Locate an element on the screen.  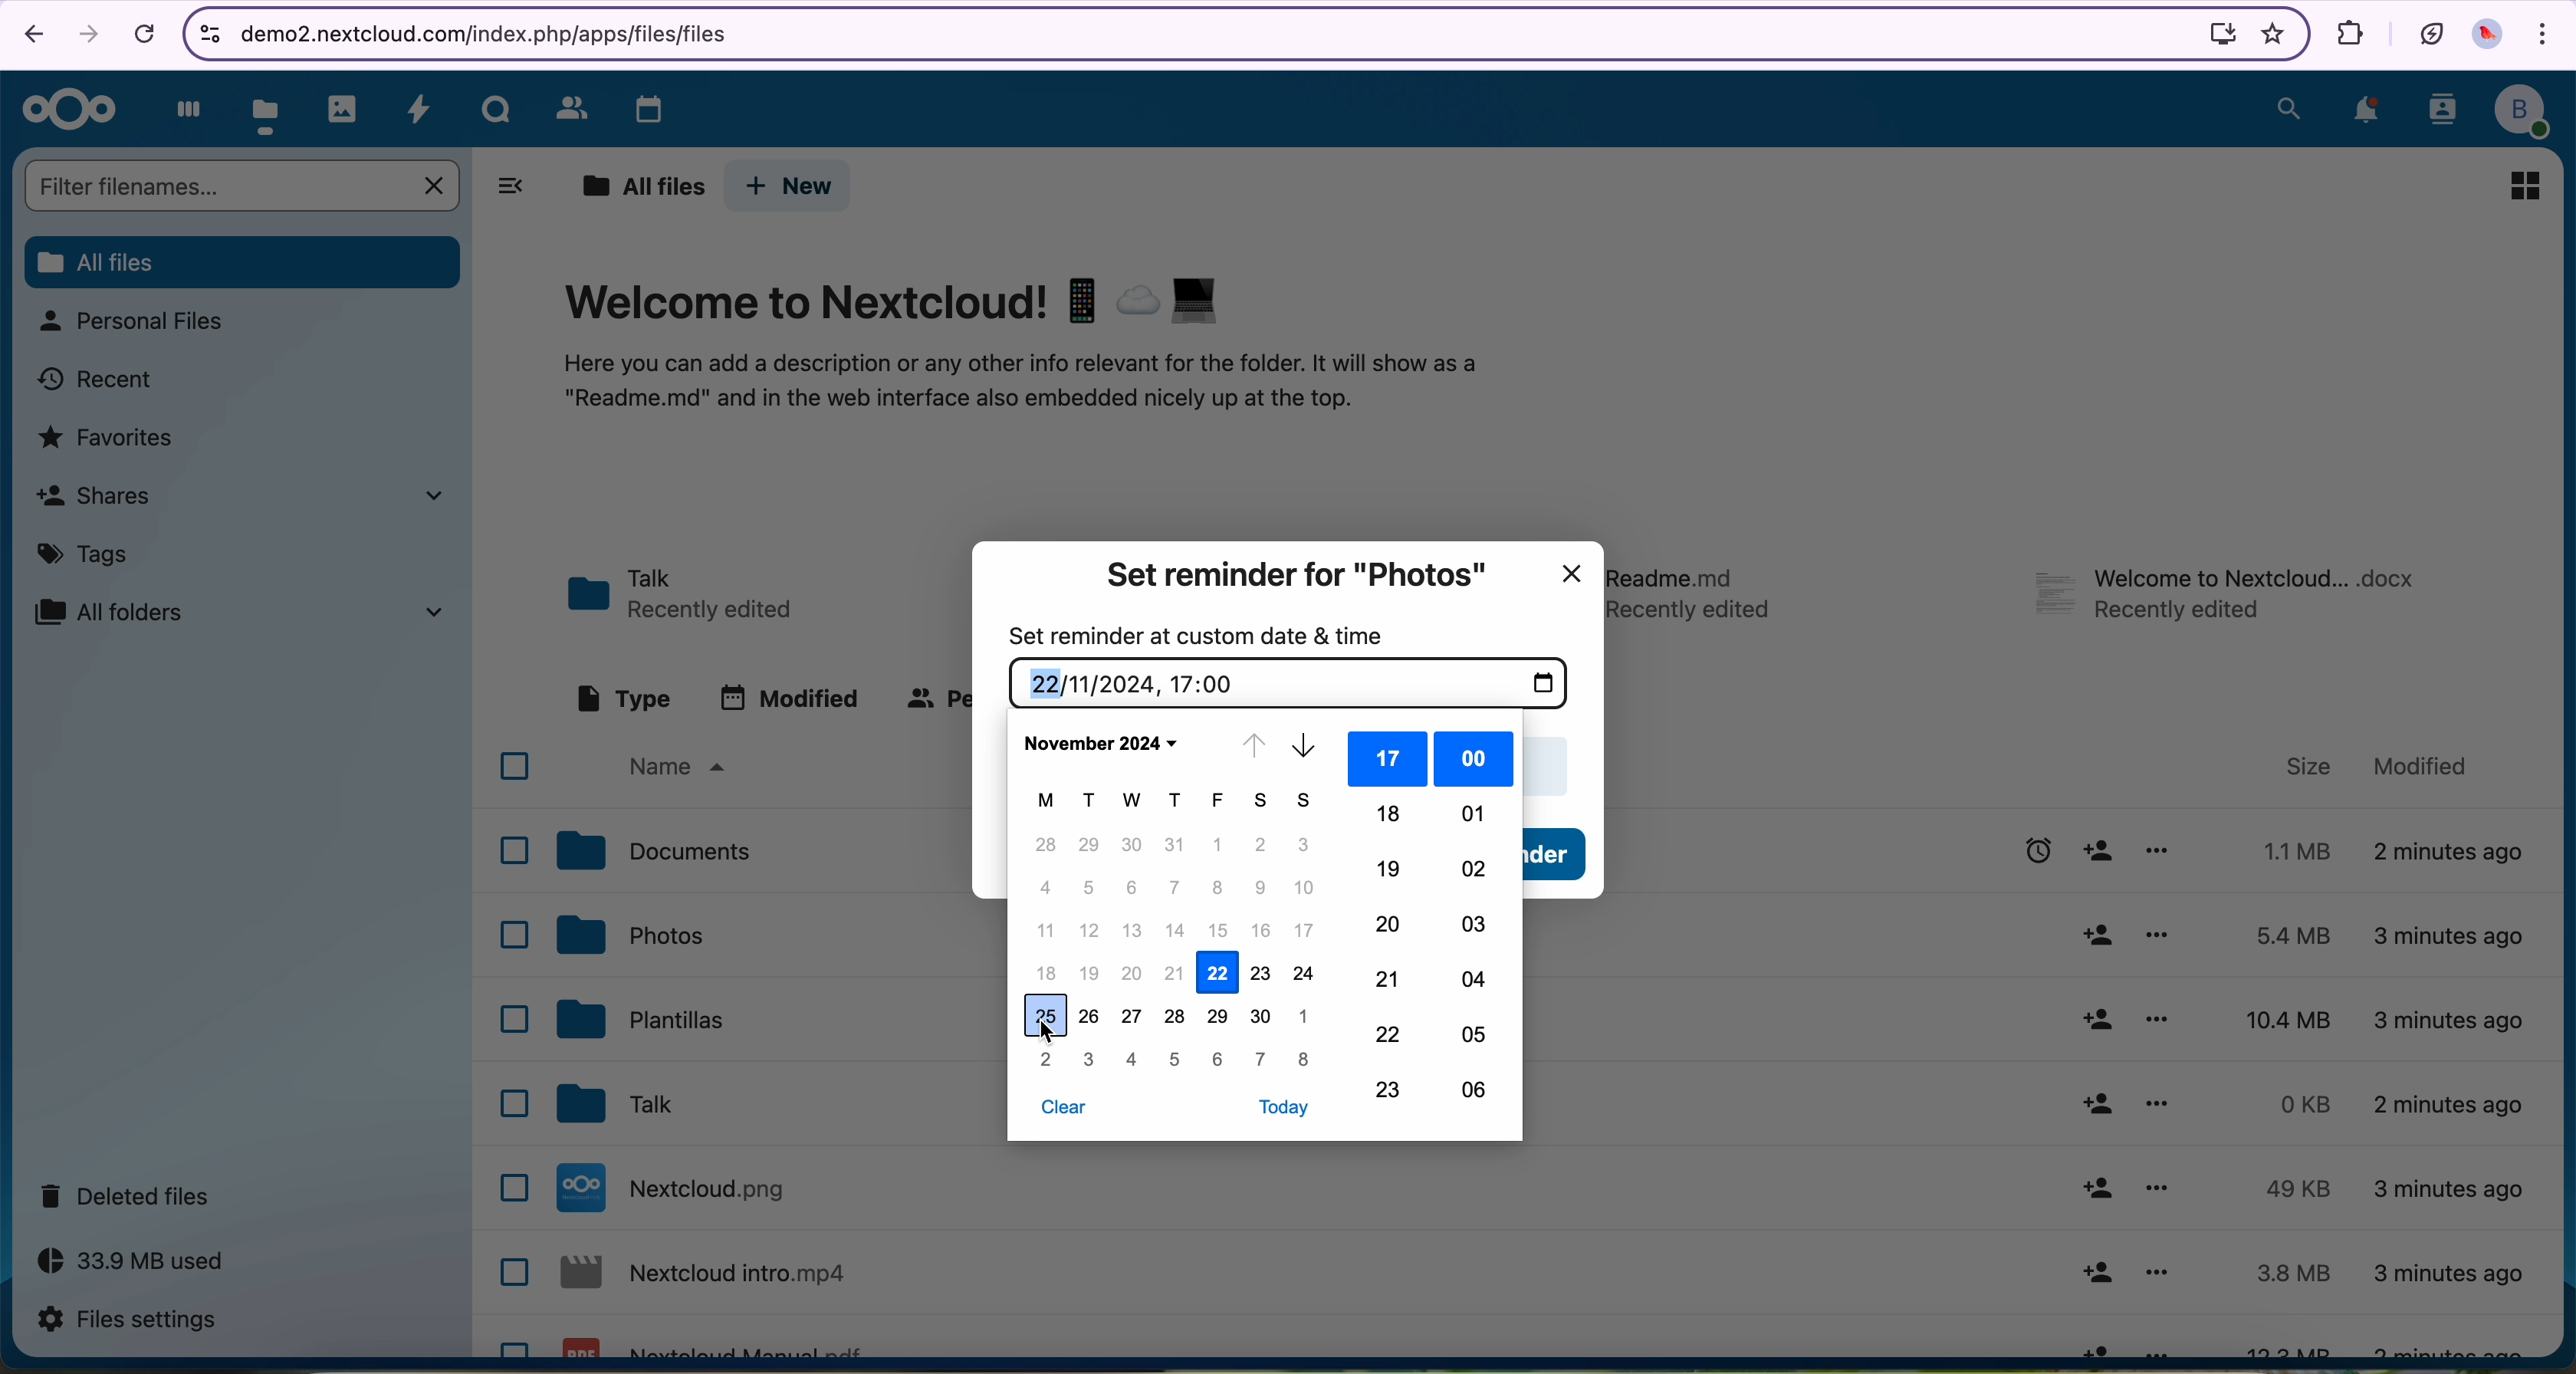
personal files is located at coordinates (140, 324).